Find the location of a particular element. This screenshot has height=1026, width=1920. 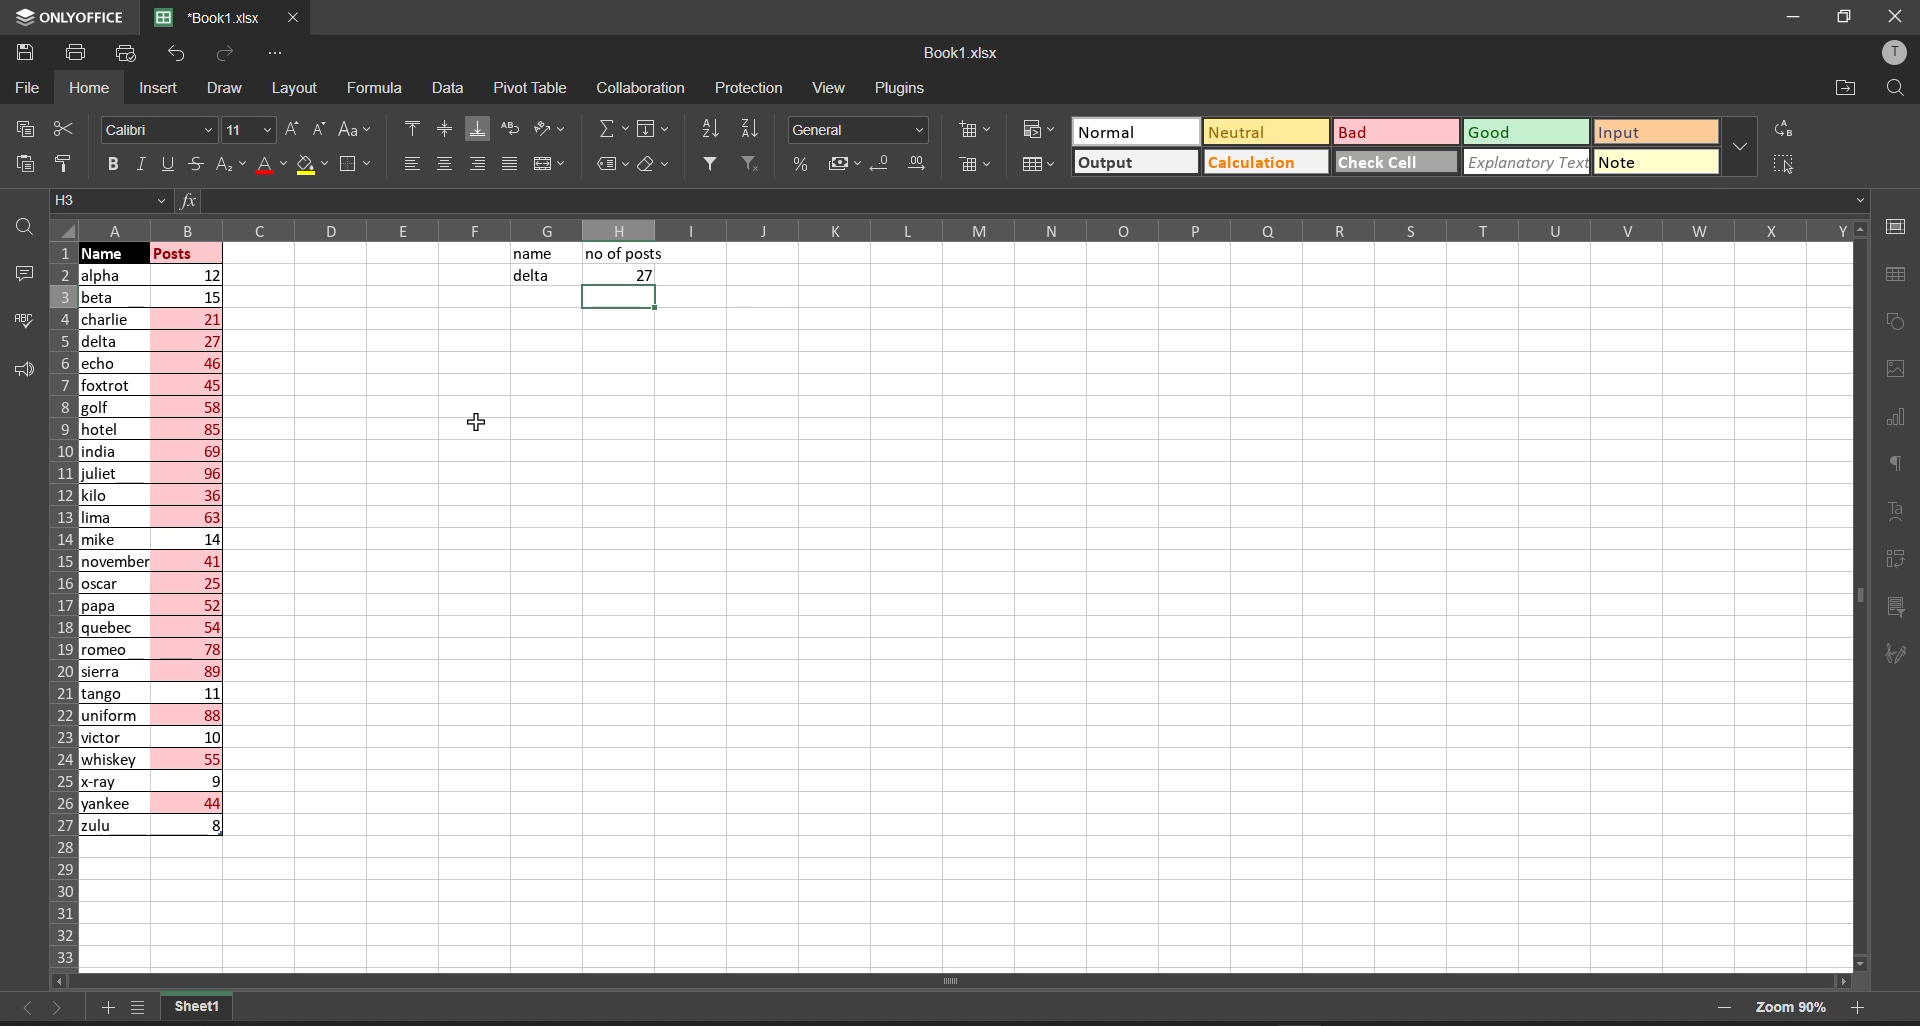

sort ascending is located at coordinates (712, 130).